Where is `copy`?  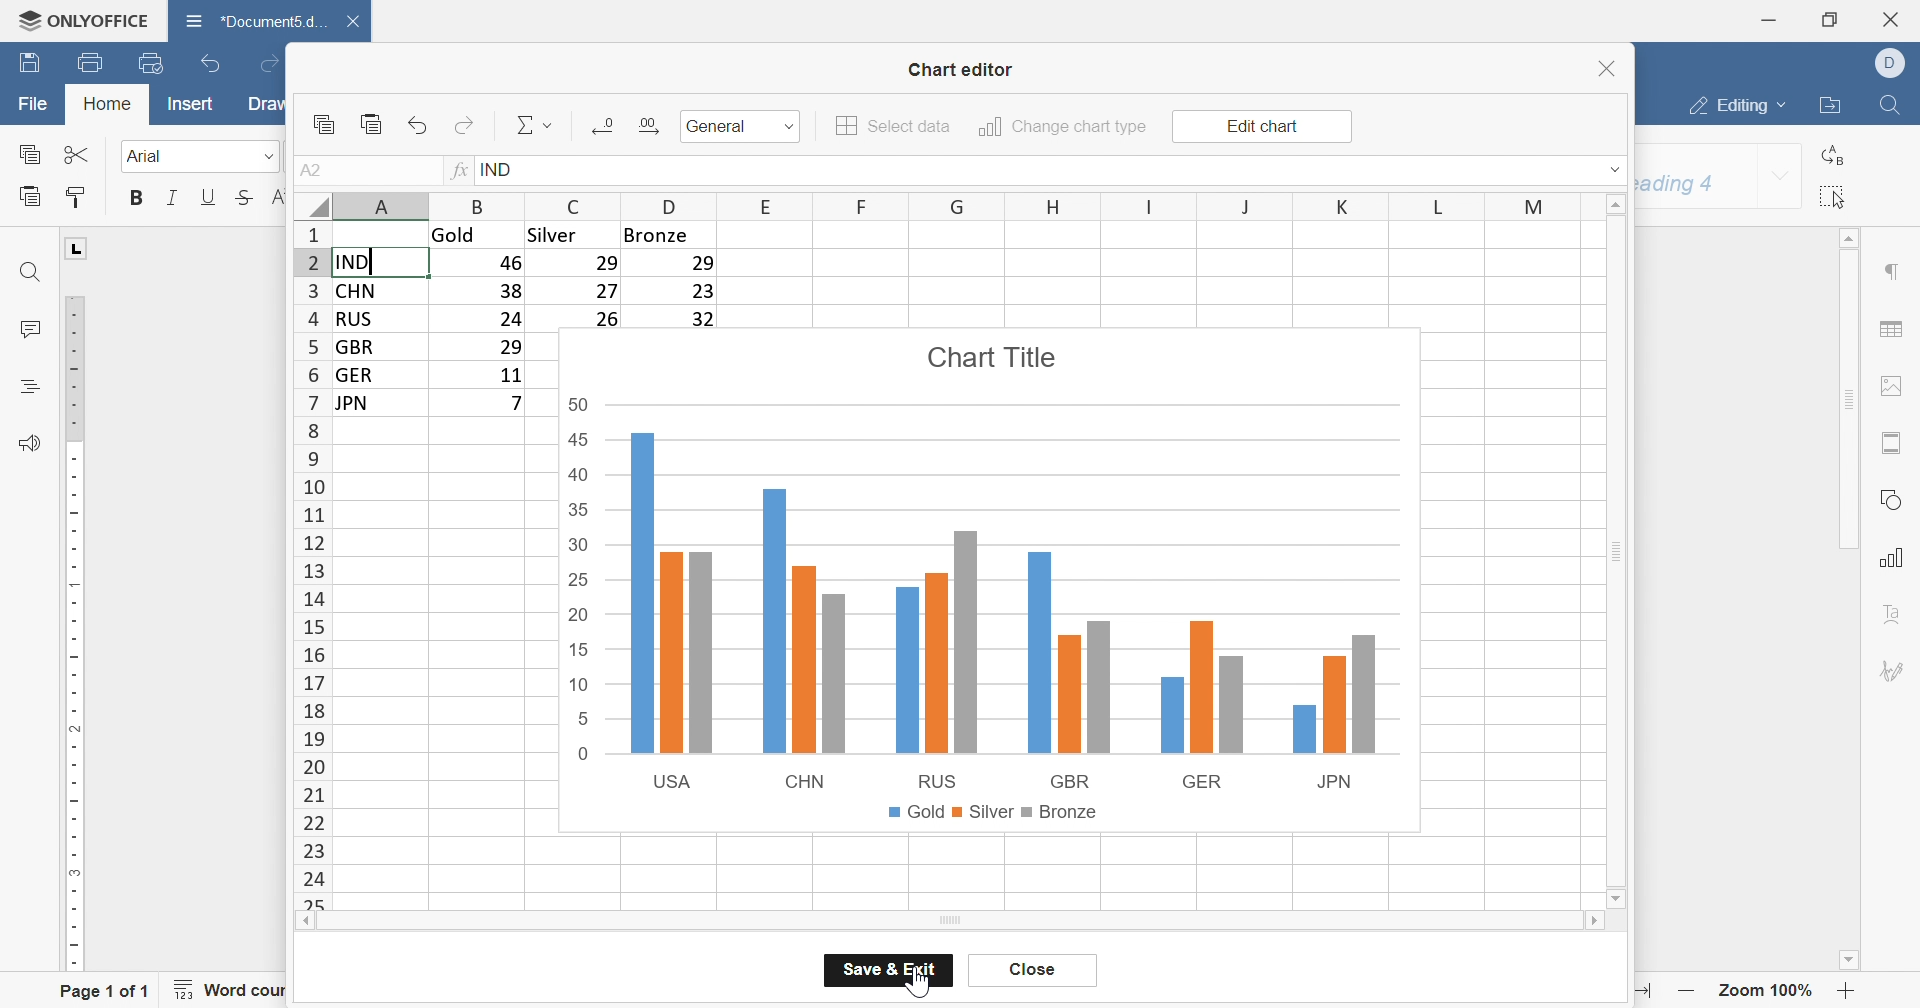 copy is located at coordinates (323, 124).